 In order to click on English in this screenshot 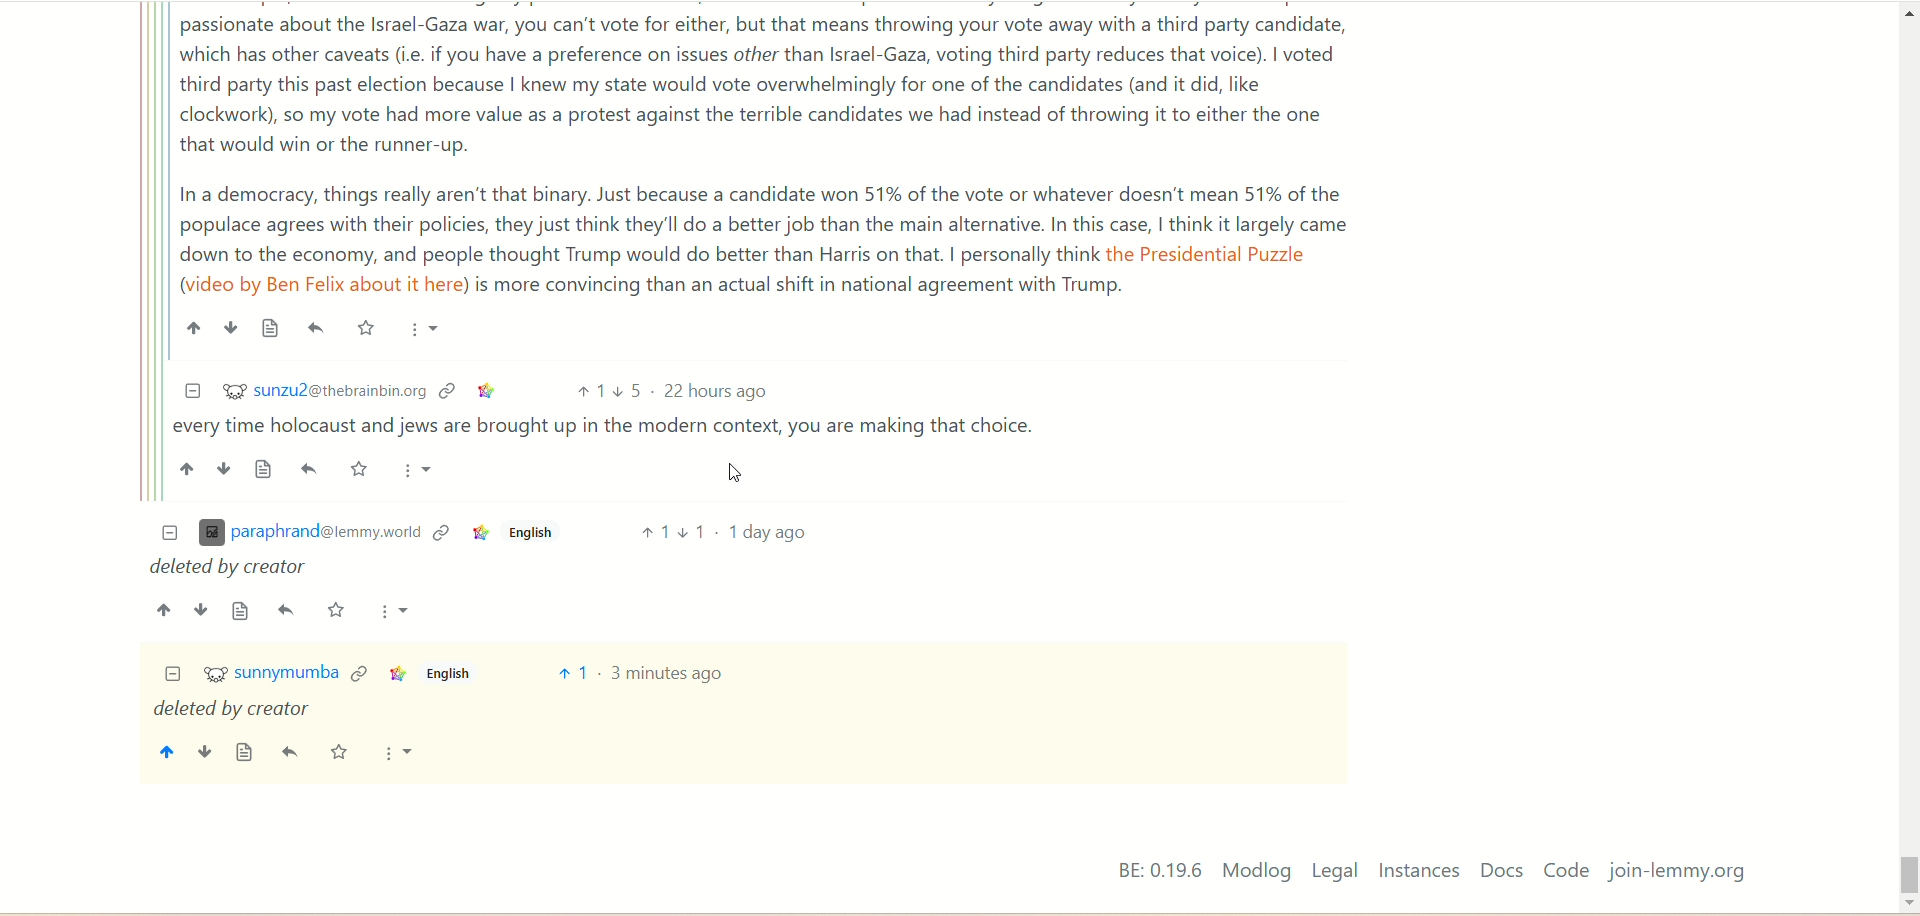, I will do `click(447, 673)`.